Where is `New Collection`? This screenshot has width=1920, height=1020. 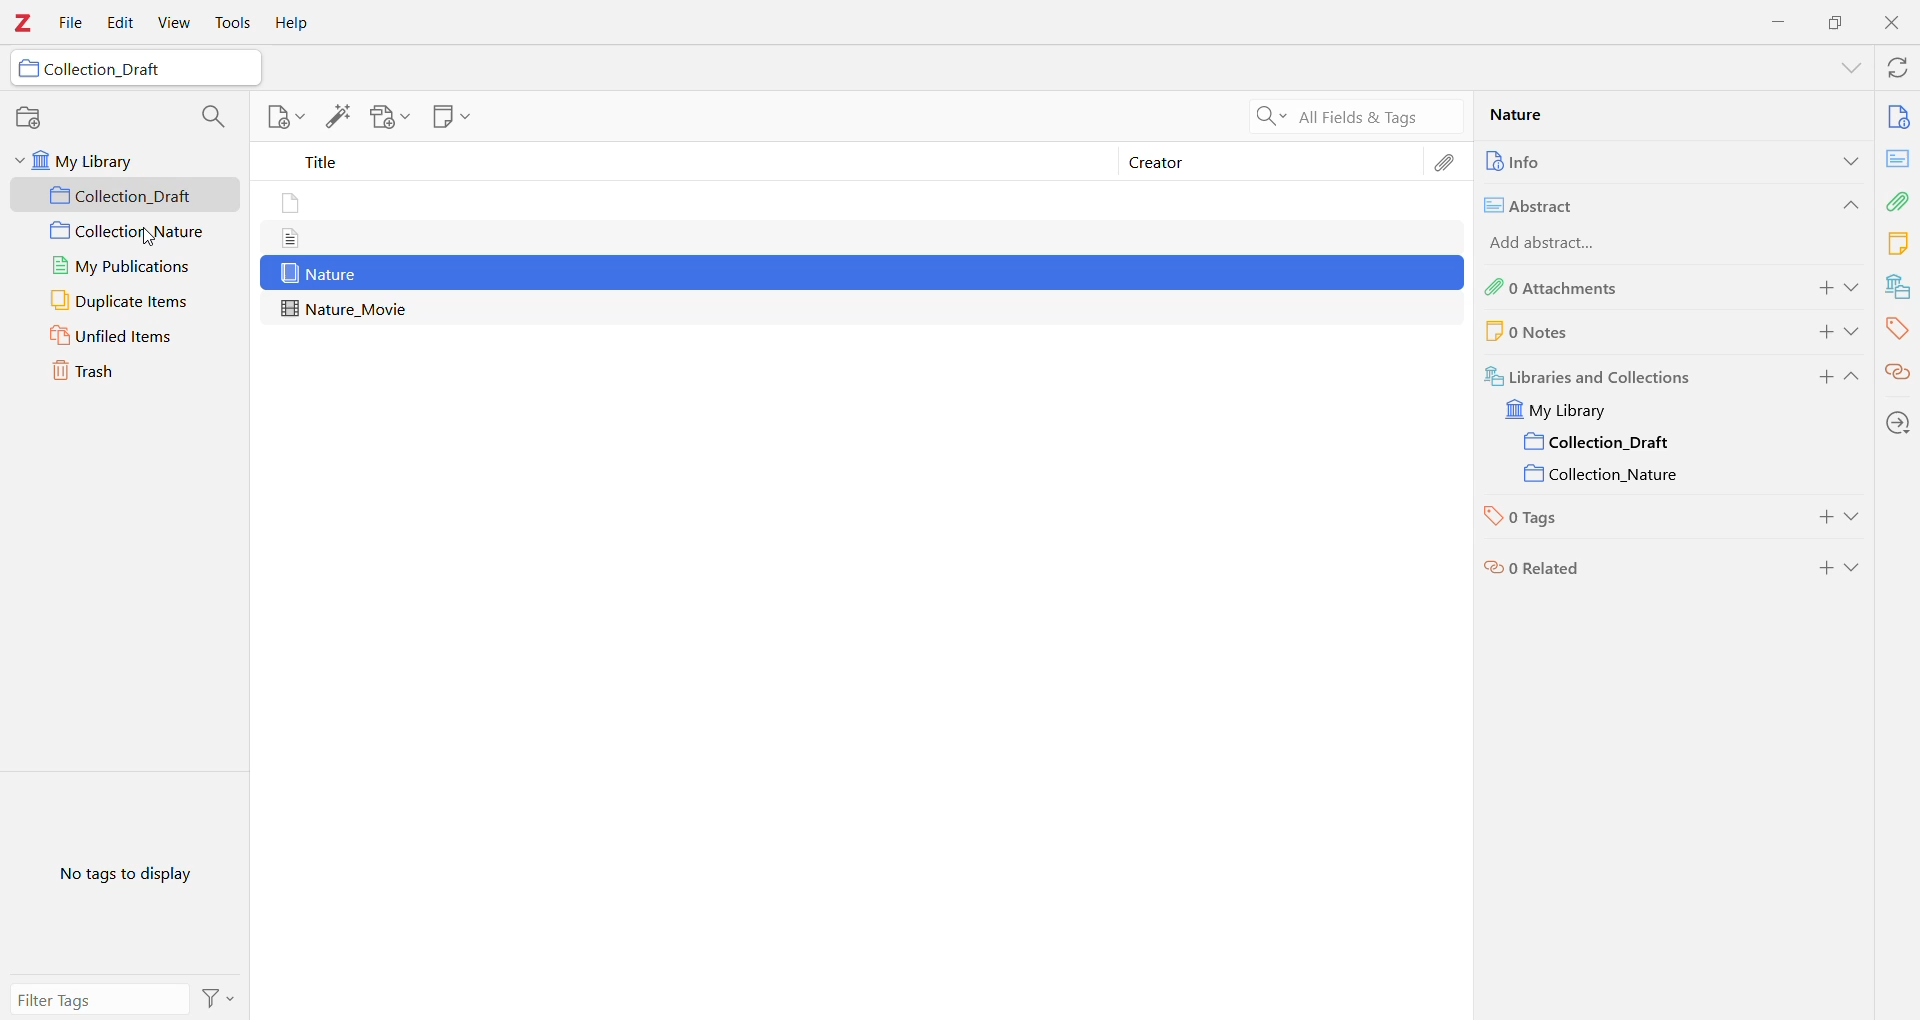 New Collection is located at coordinates (29, 119).